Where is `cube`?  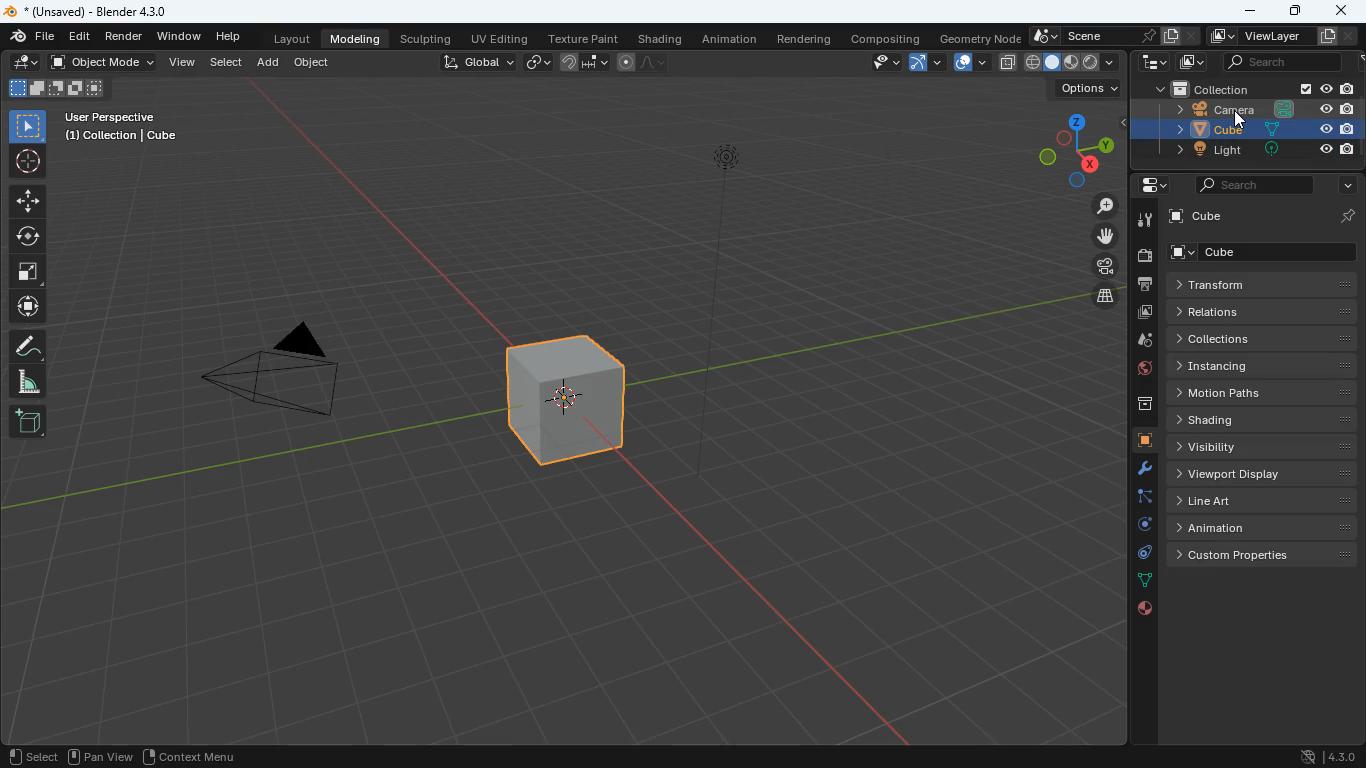 cube is located at coordinates (1252, 129).